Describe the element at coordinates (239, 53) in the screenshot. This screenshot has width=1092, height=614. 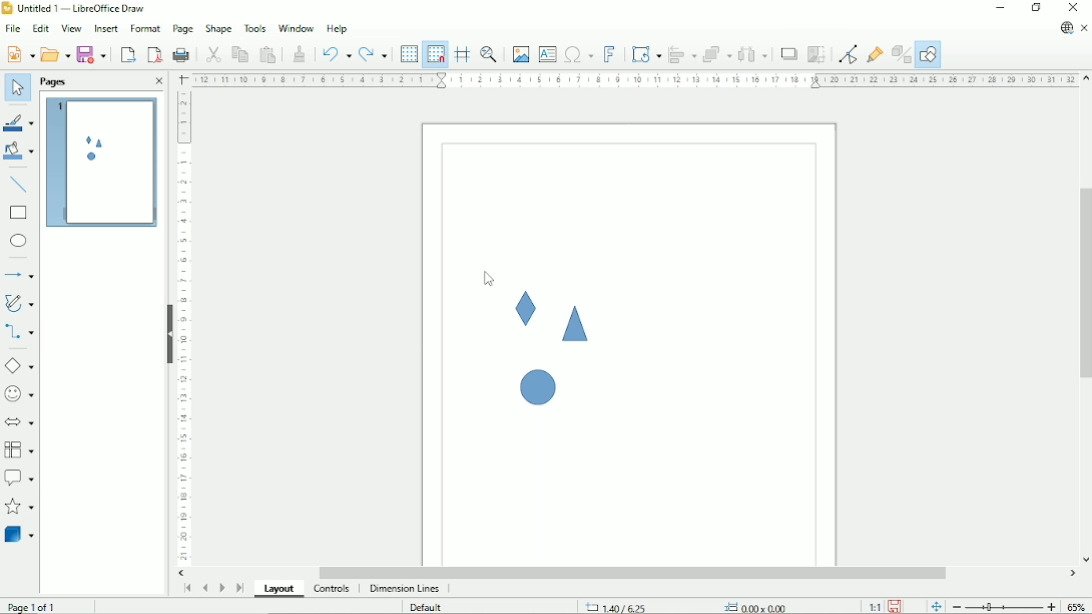
I see `Copy` at that location.